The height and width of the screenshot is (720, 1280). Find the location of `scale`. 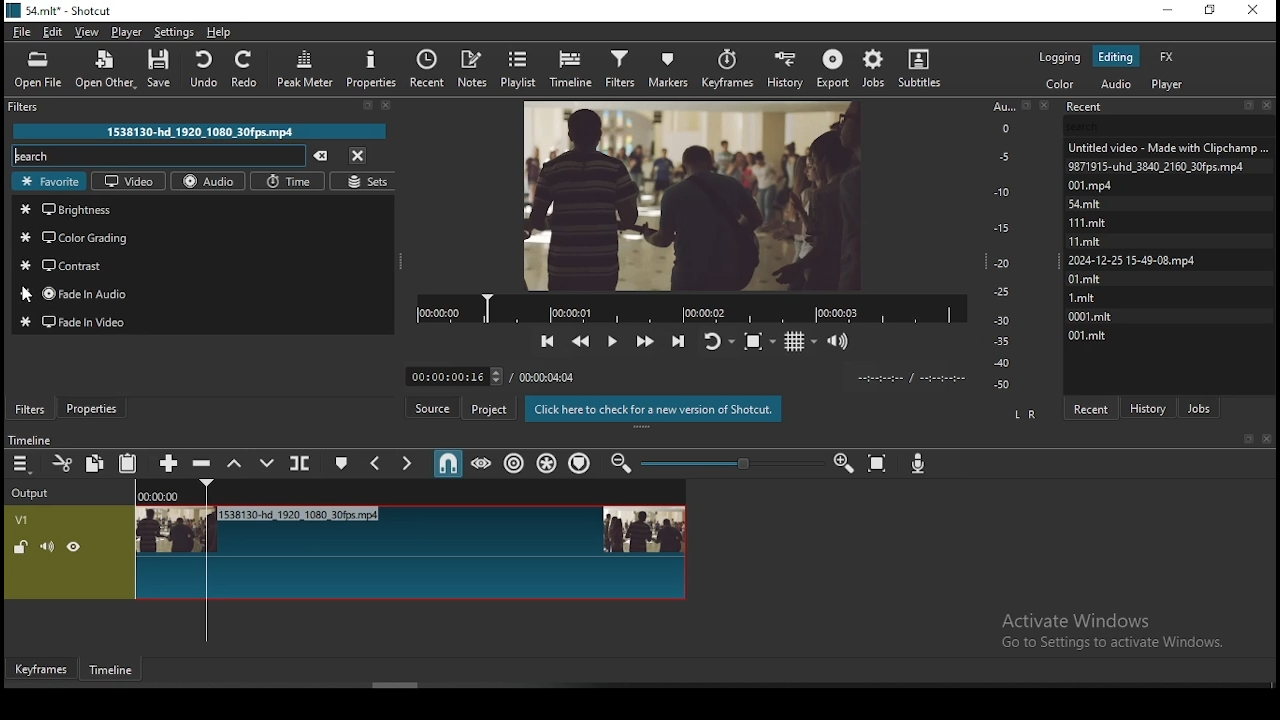

scale is located at coordinates (1003, 245).